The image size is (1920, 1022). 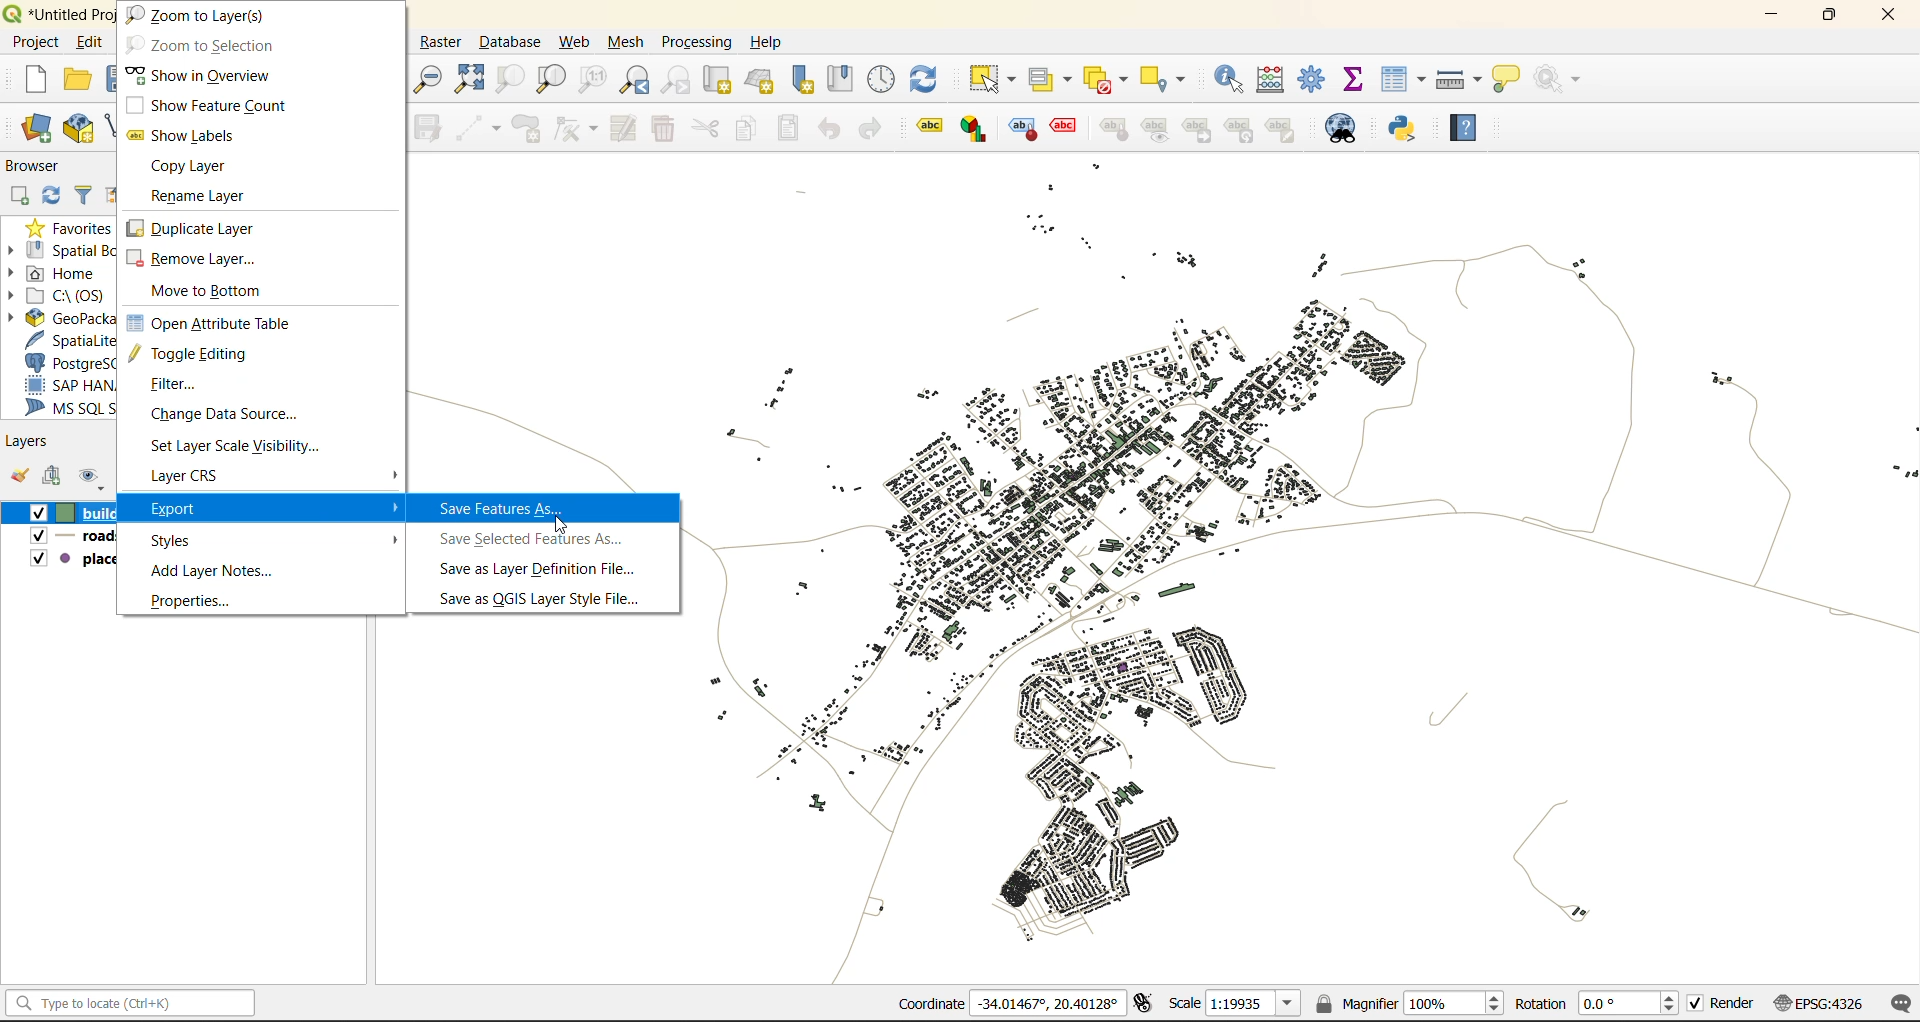 What do you see at coordinates (85, 194) in the screenshot?
I see `filter` at bounding box center [85, 194].